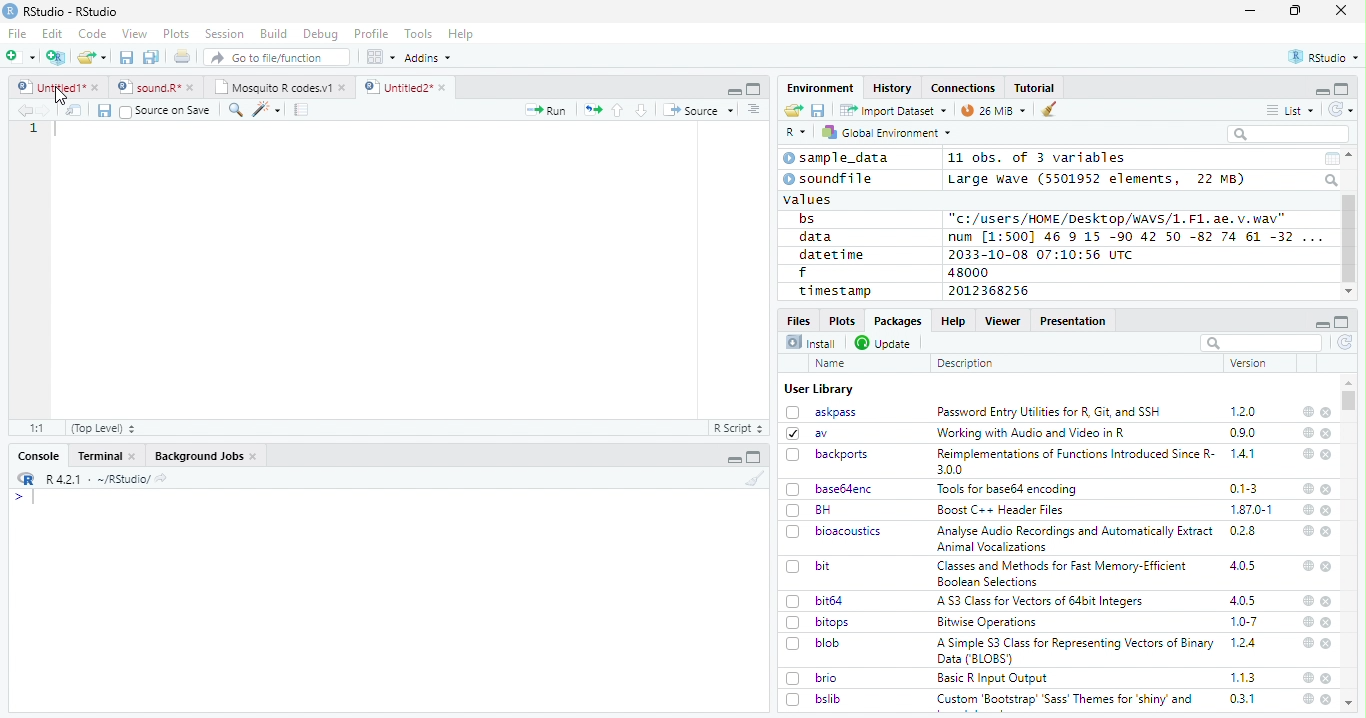  Describe the element at coordinates (1119, 217) in the screenshot. I see `"c:/users/HOME /Desktop/wWAVS/1.F1, ae. v.wav"` at that location.